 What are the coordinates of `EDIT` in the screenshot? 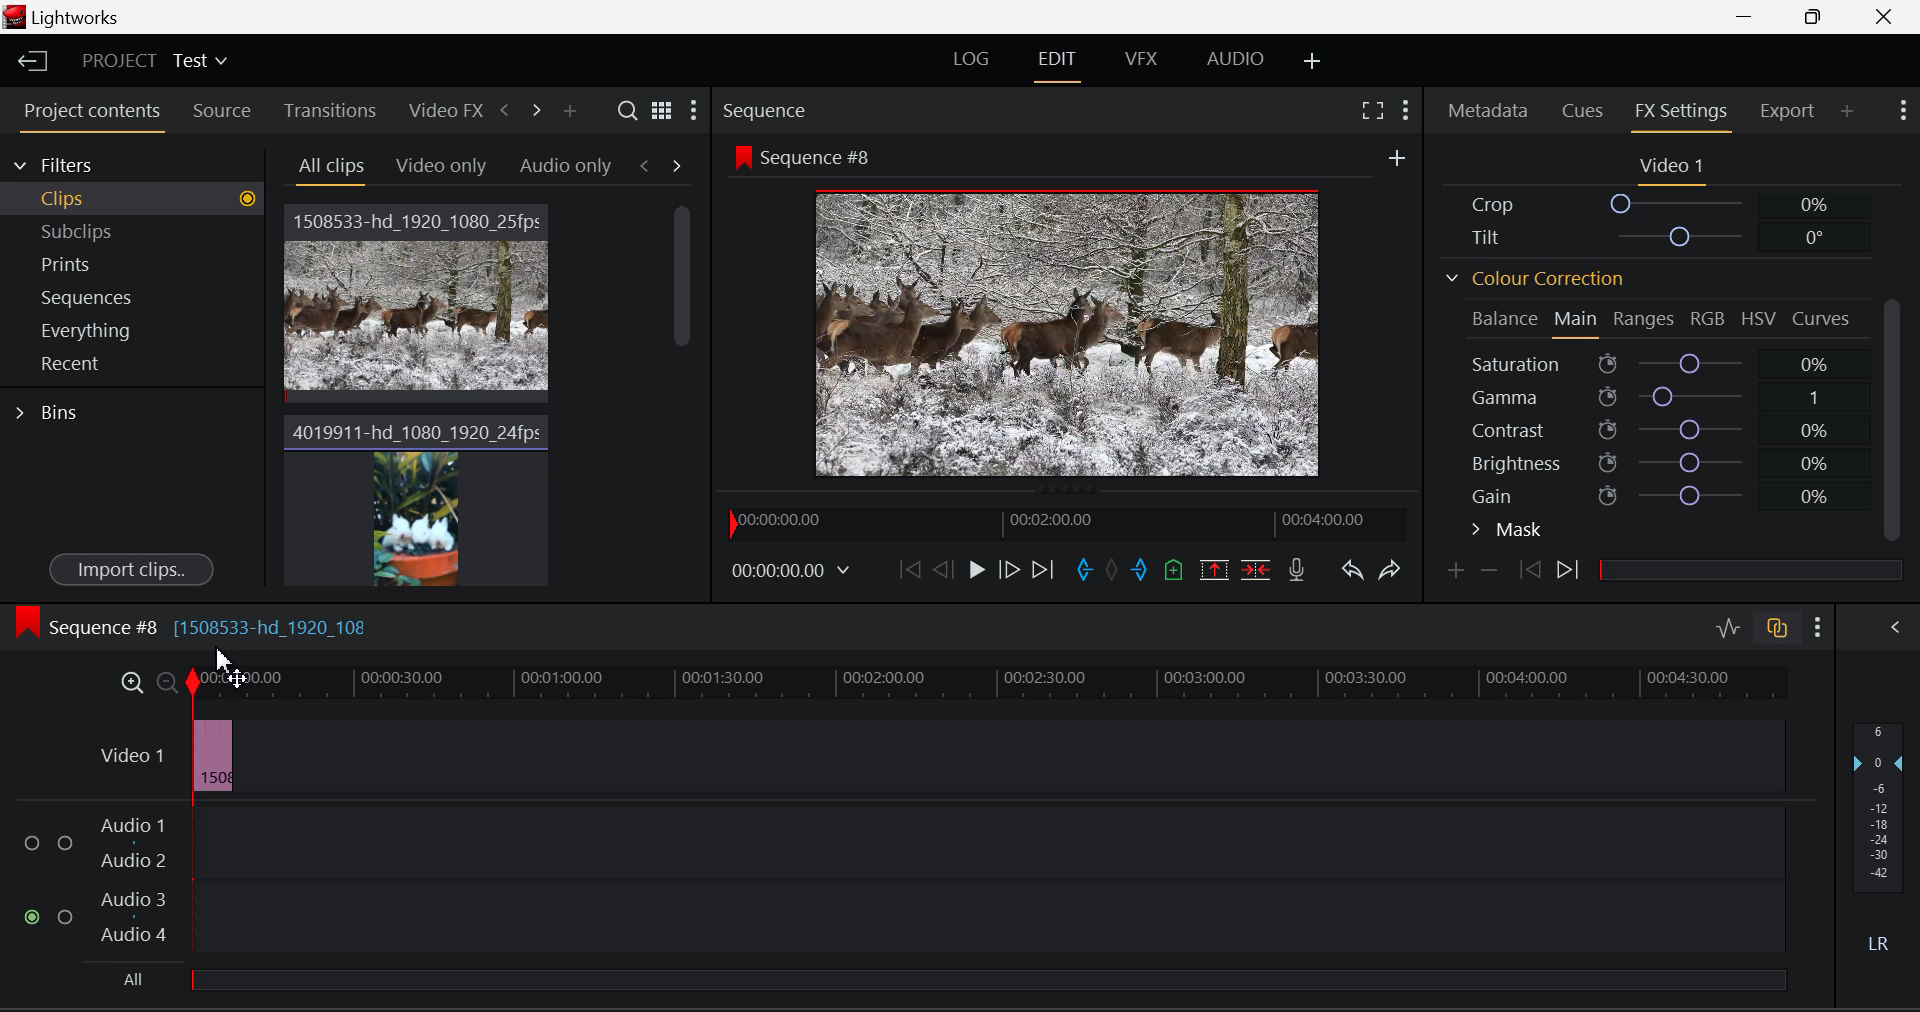 It's located at (1062, 63).